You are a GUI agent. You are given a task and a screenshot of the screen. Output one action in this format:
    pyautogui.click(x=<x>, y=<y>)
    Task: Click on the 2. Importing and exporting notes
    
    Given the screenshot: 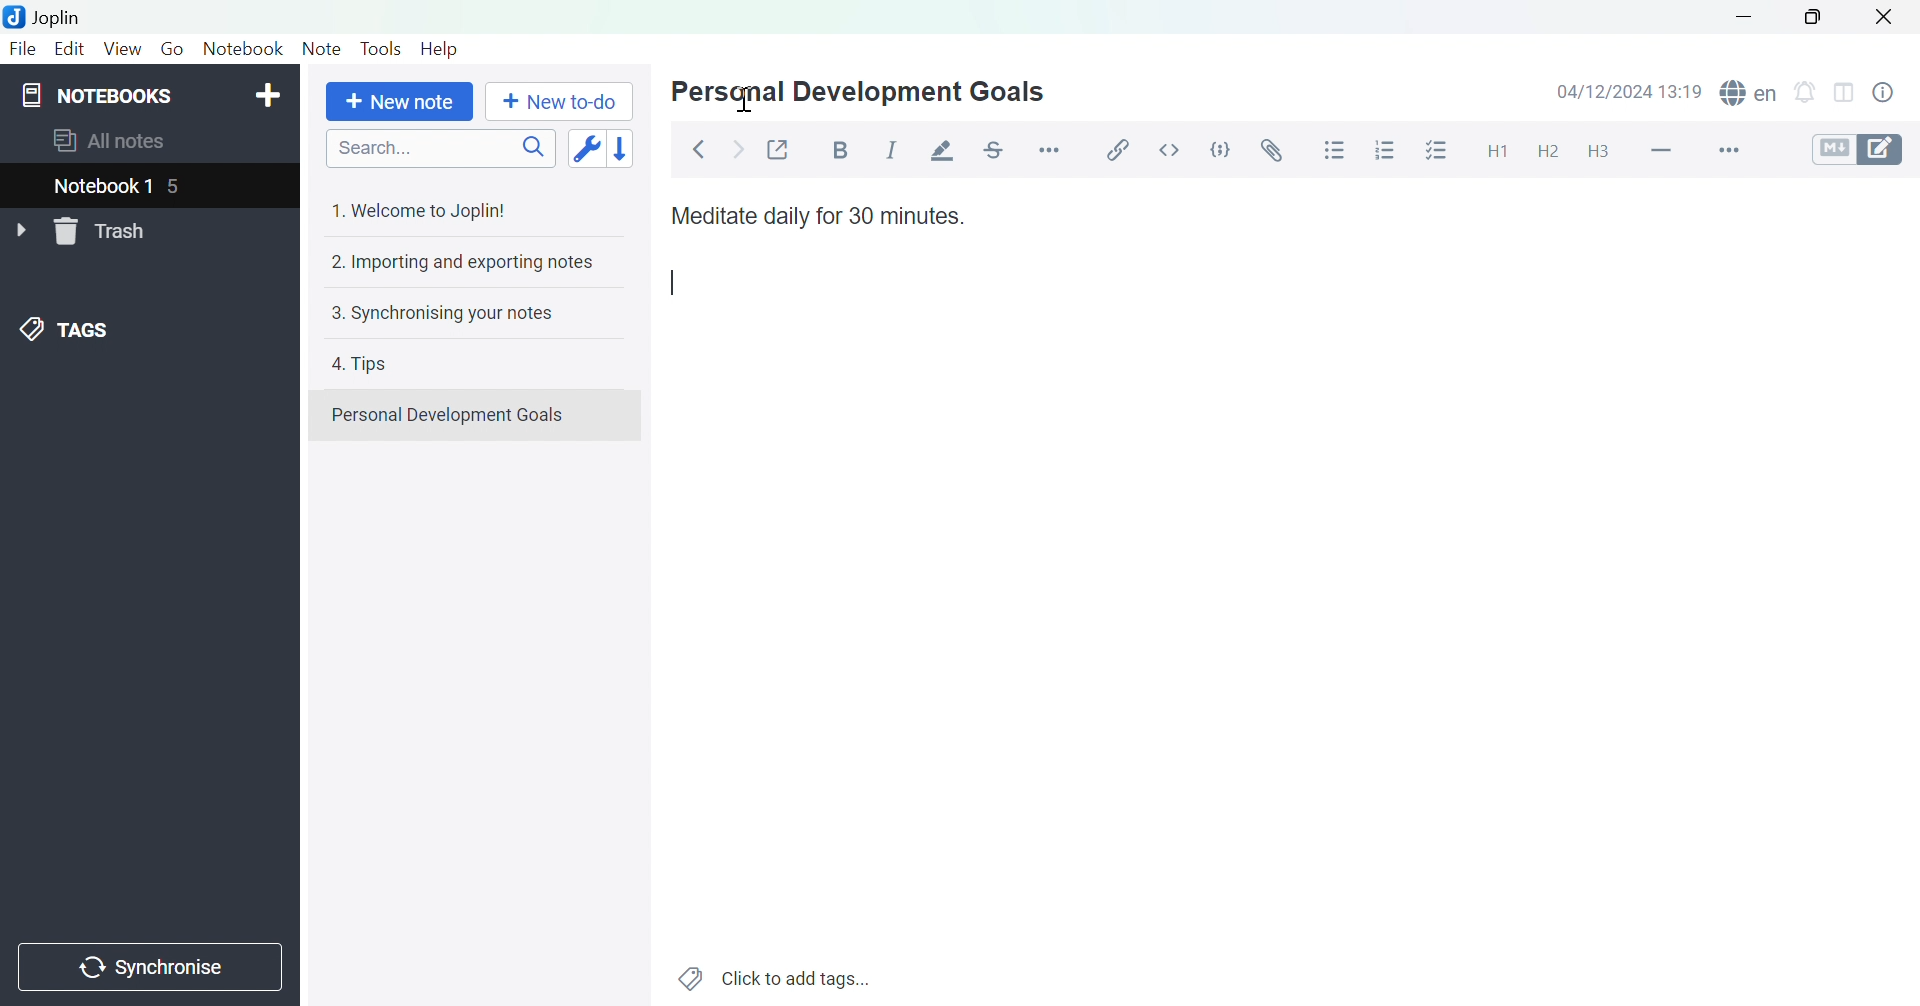 What is the action you would take?
    pyautogui.click(x=460, y=263)
    